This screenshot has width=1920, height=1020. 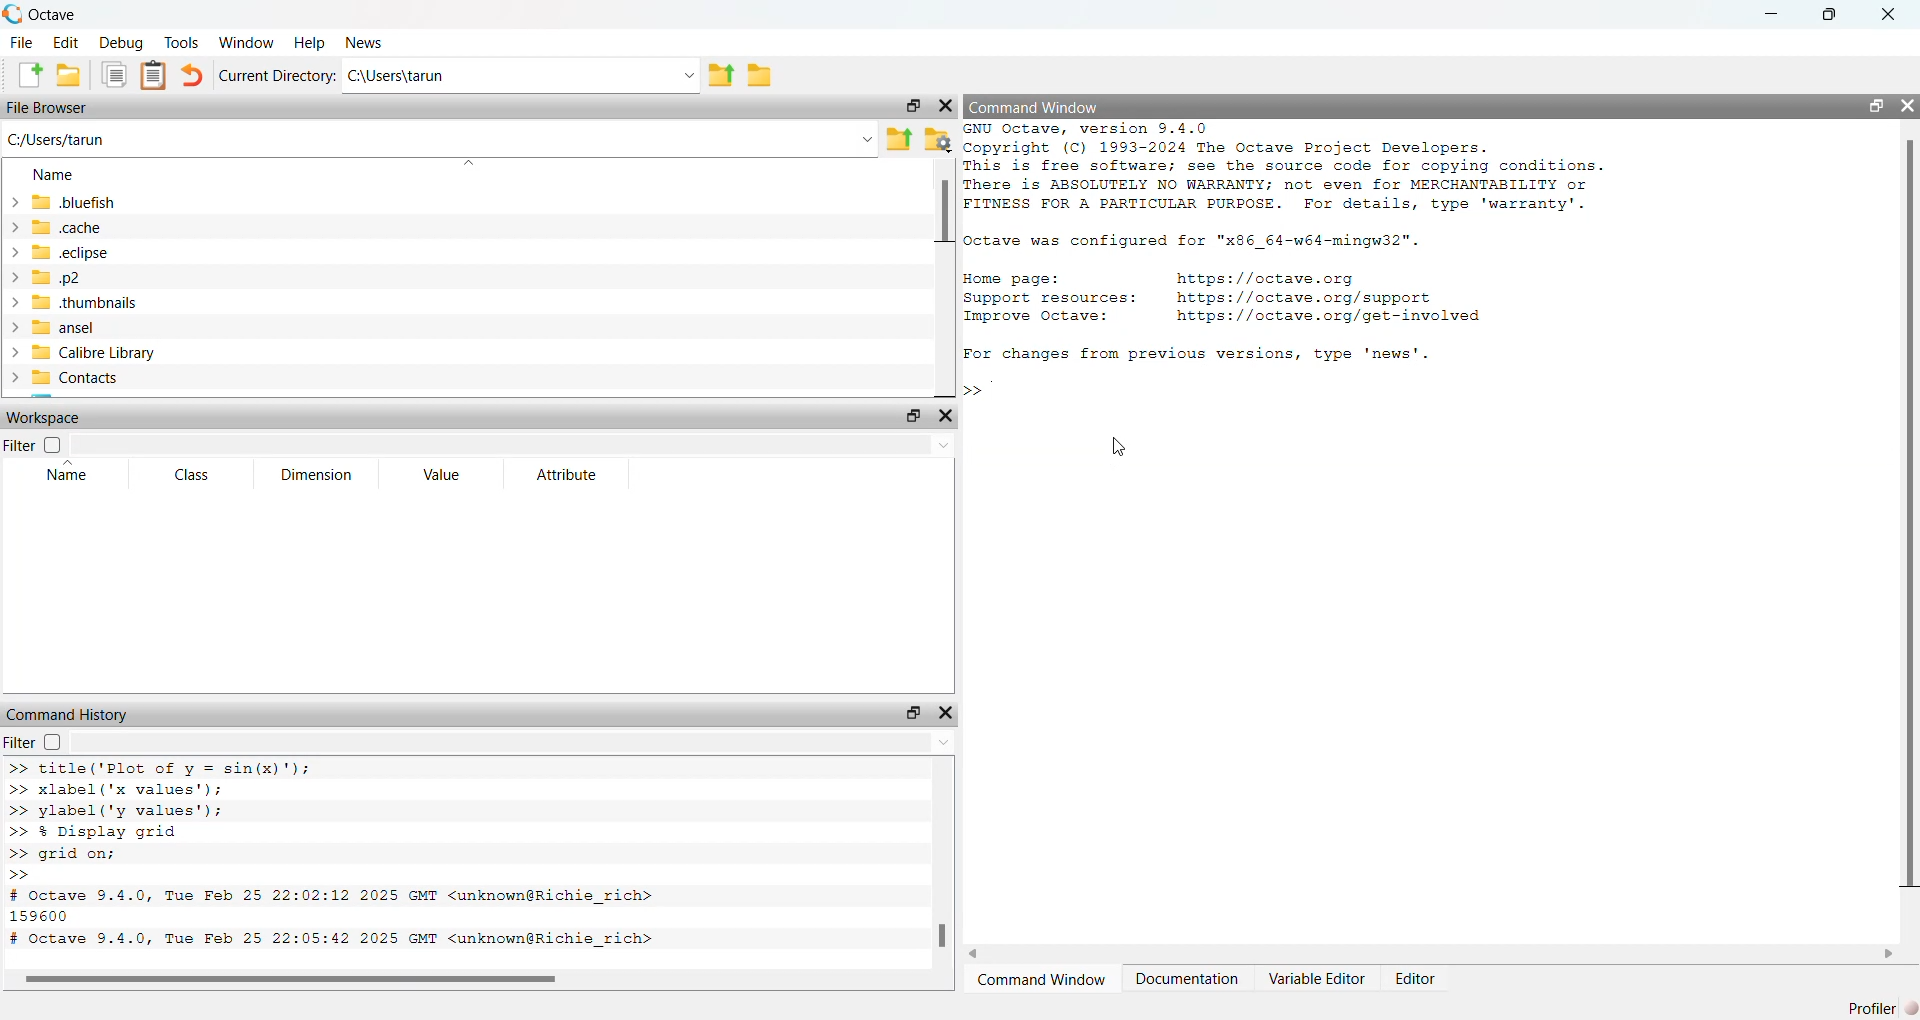 I want to click on .thumbnails, so click(x=97, y=303).